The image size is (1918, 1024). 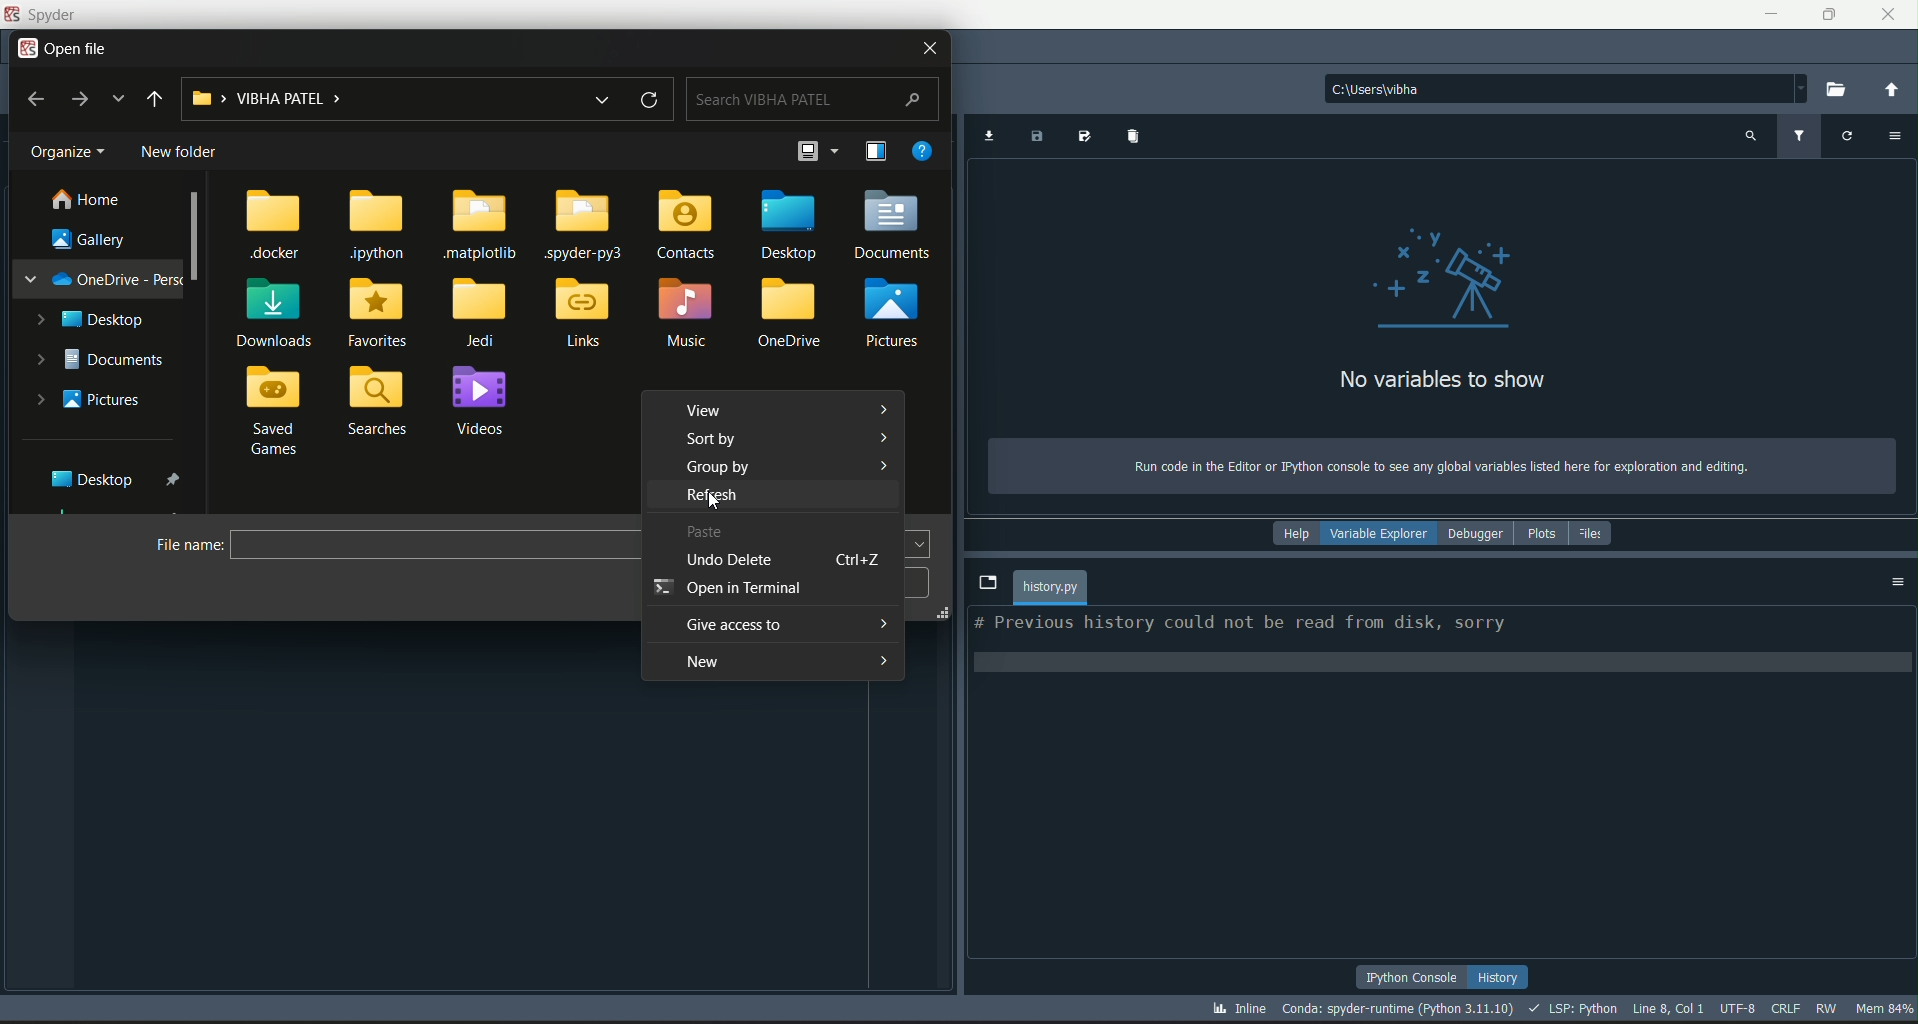 I want to click on open file, so click(x=67, y=49).